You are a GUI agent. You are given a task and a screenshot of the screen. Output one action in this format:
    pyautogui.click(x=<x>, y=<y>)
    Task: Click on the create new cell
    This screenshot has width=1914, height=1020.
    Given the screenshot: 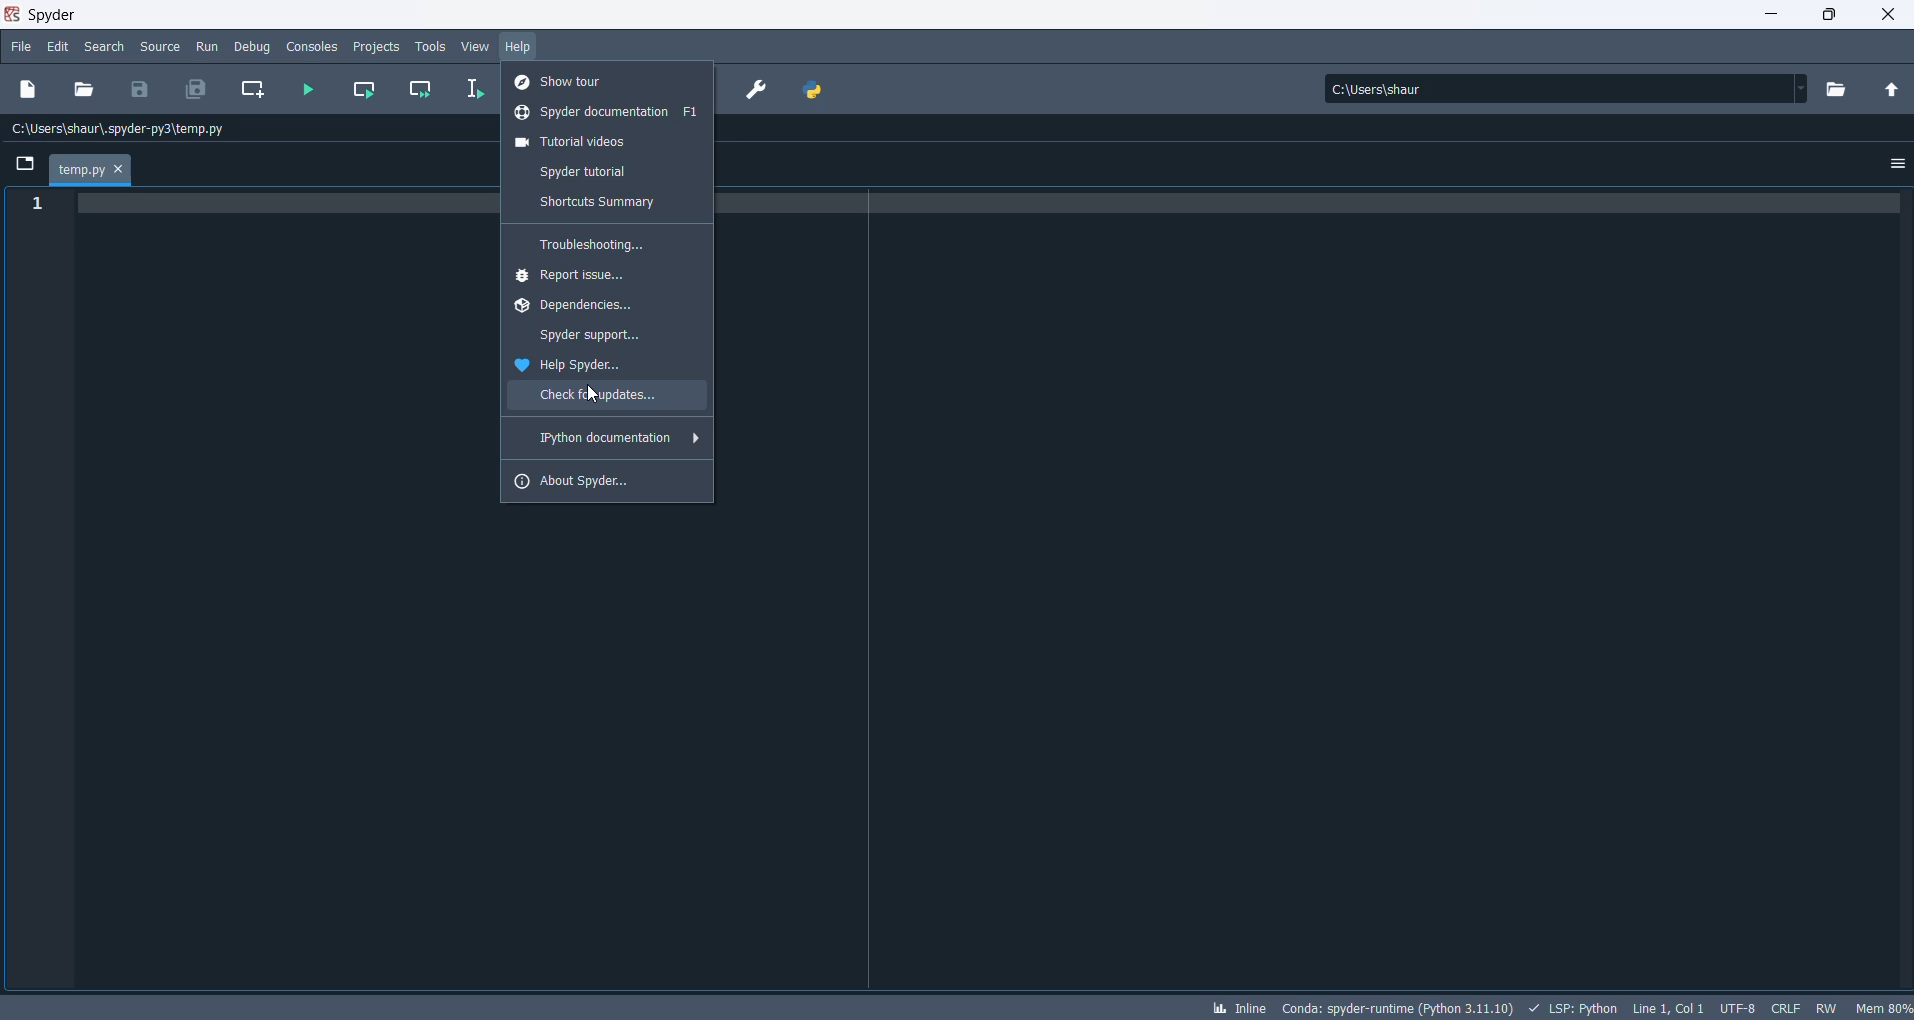 What is the action you would take?
    pyautogui.click(x=254, y=90)
    